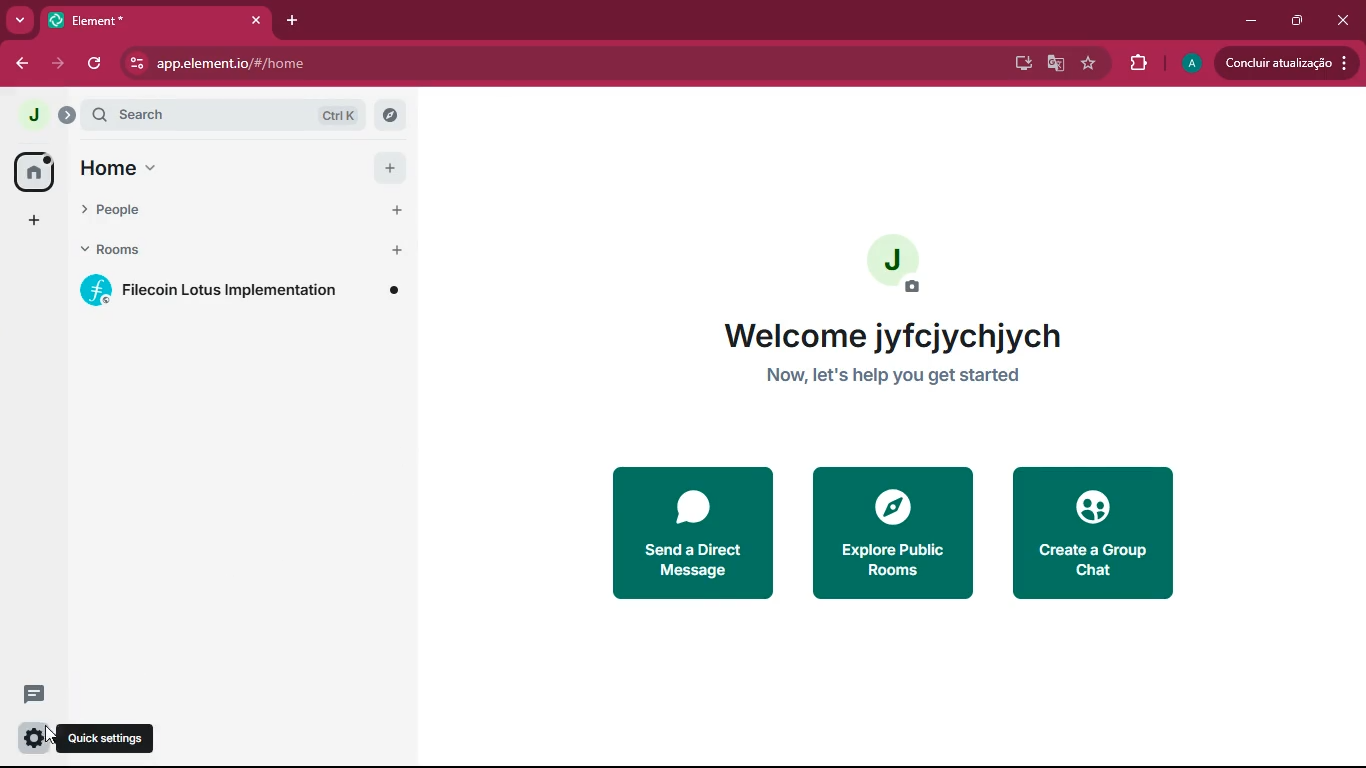 The image size is (1366, 768). What do you see at coordinates (1299, 21) in the screenshot?
I see `maximize` at bounding box center [1299, 21].